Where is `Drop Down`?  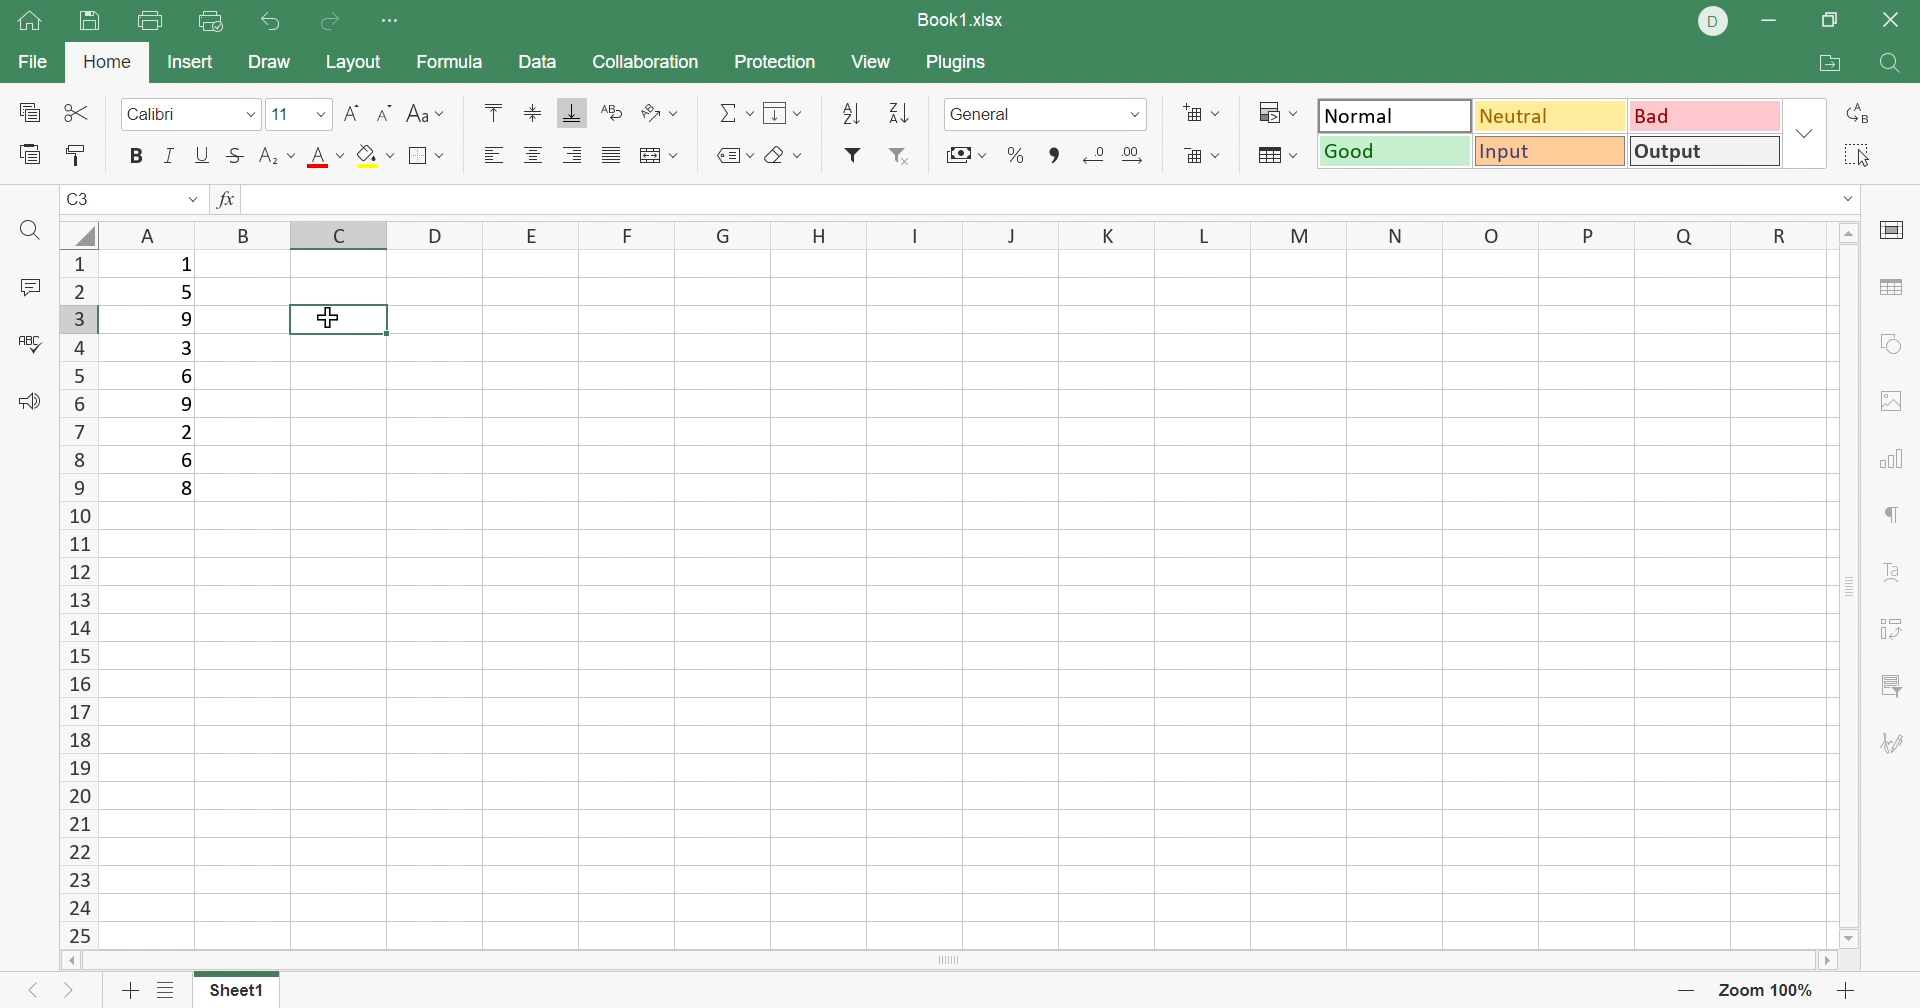 Drop Down is located at coordinates (320, 114).